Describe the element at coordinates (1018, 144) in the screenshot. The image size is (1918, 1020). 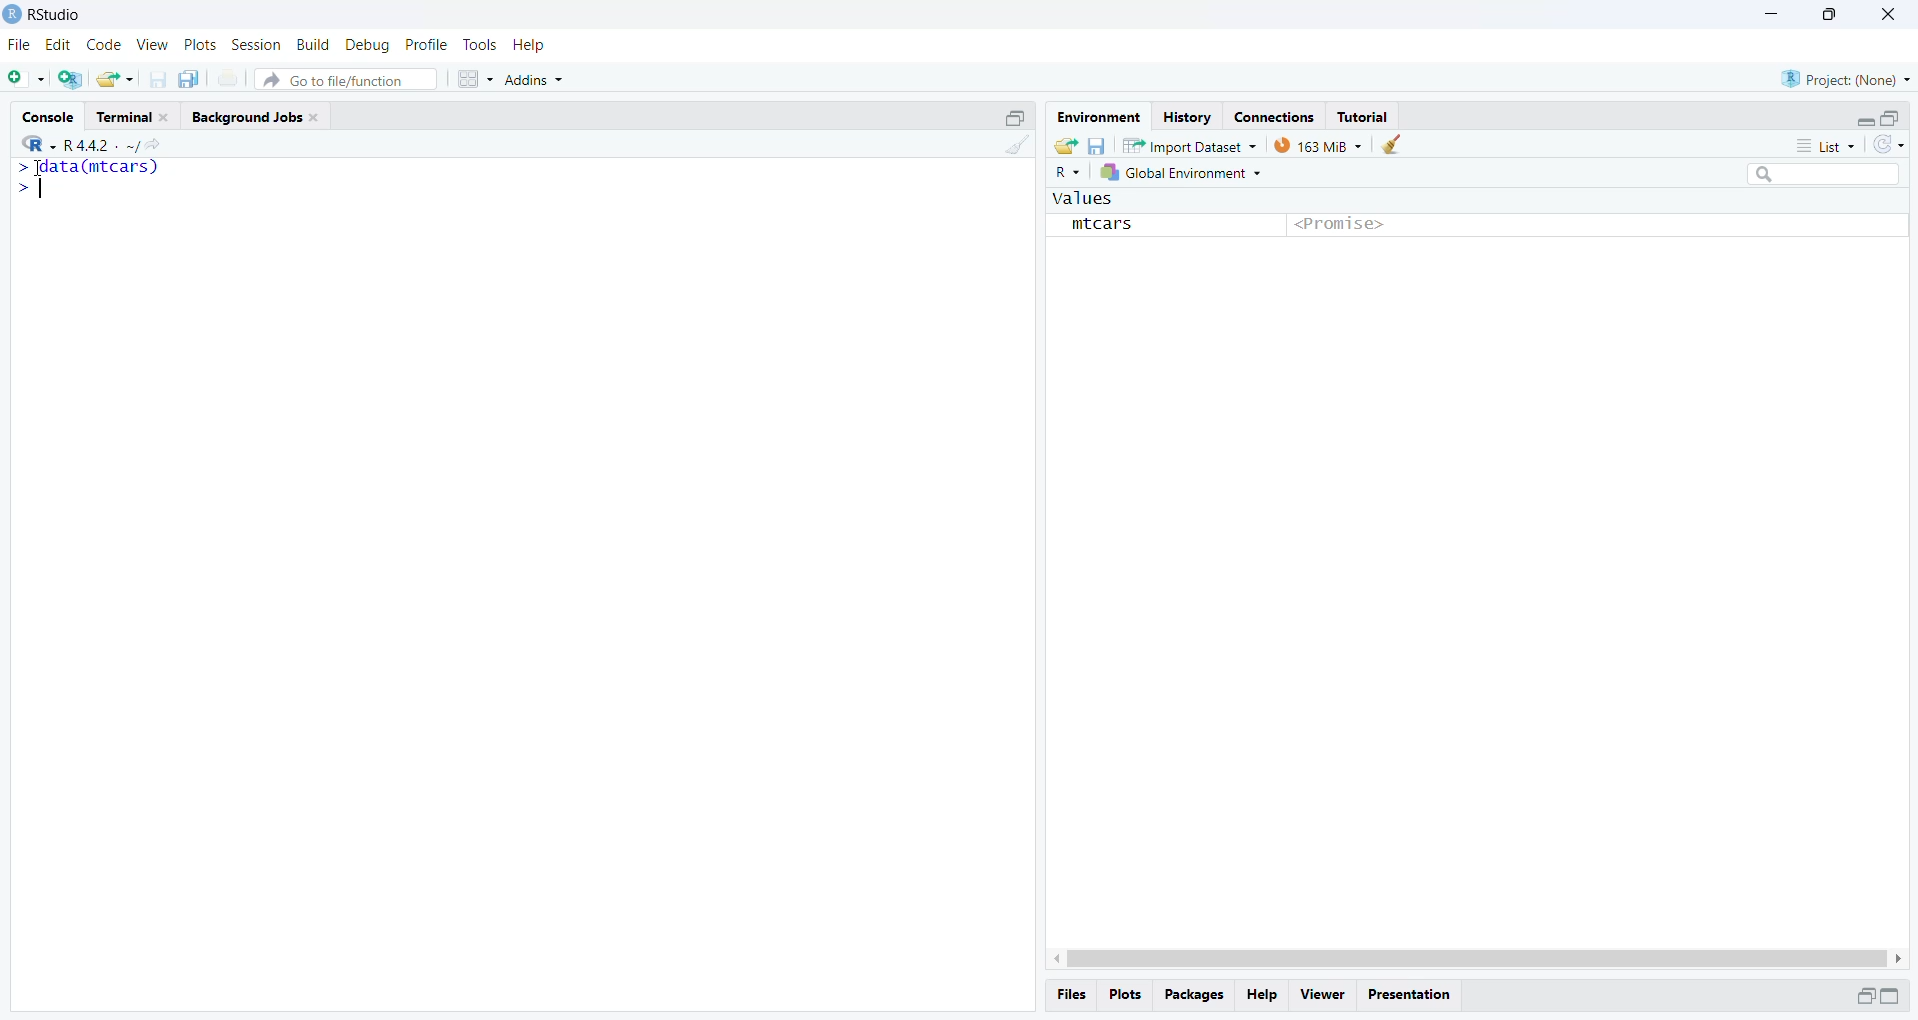
I see `clean` at that location.